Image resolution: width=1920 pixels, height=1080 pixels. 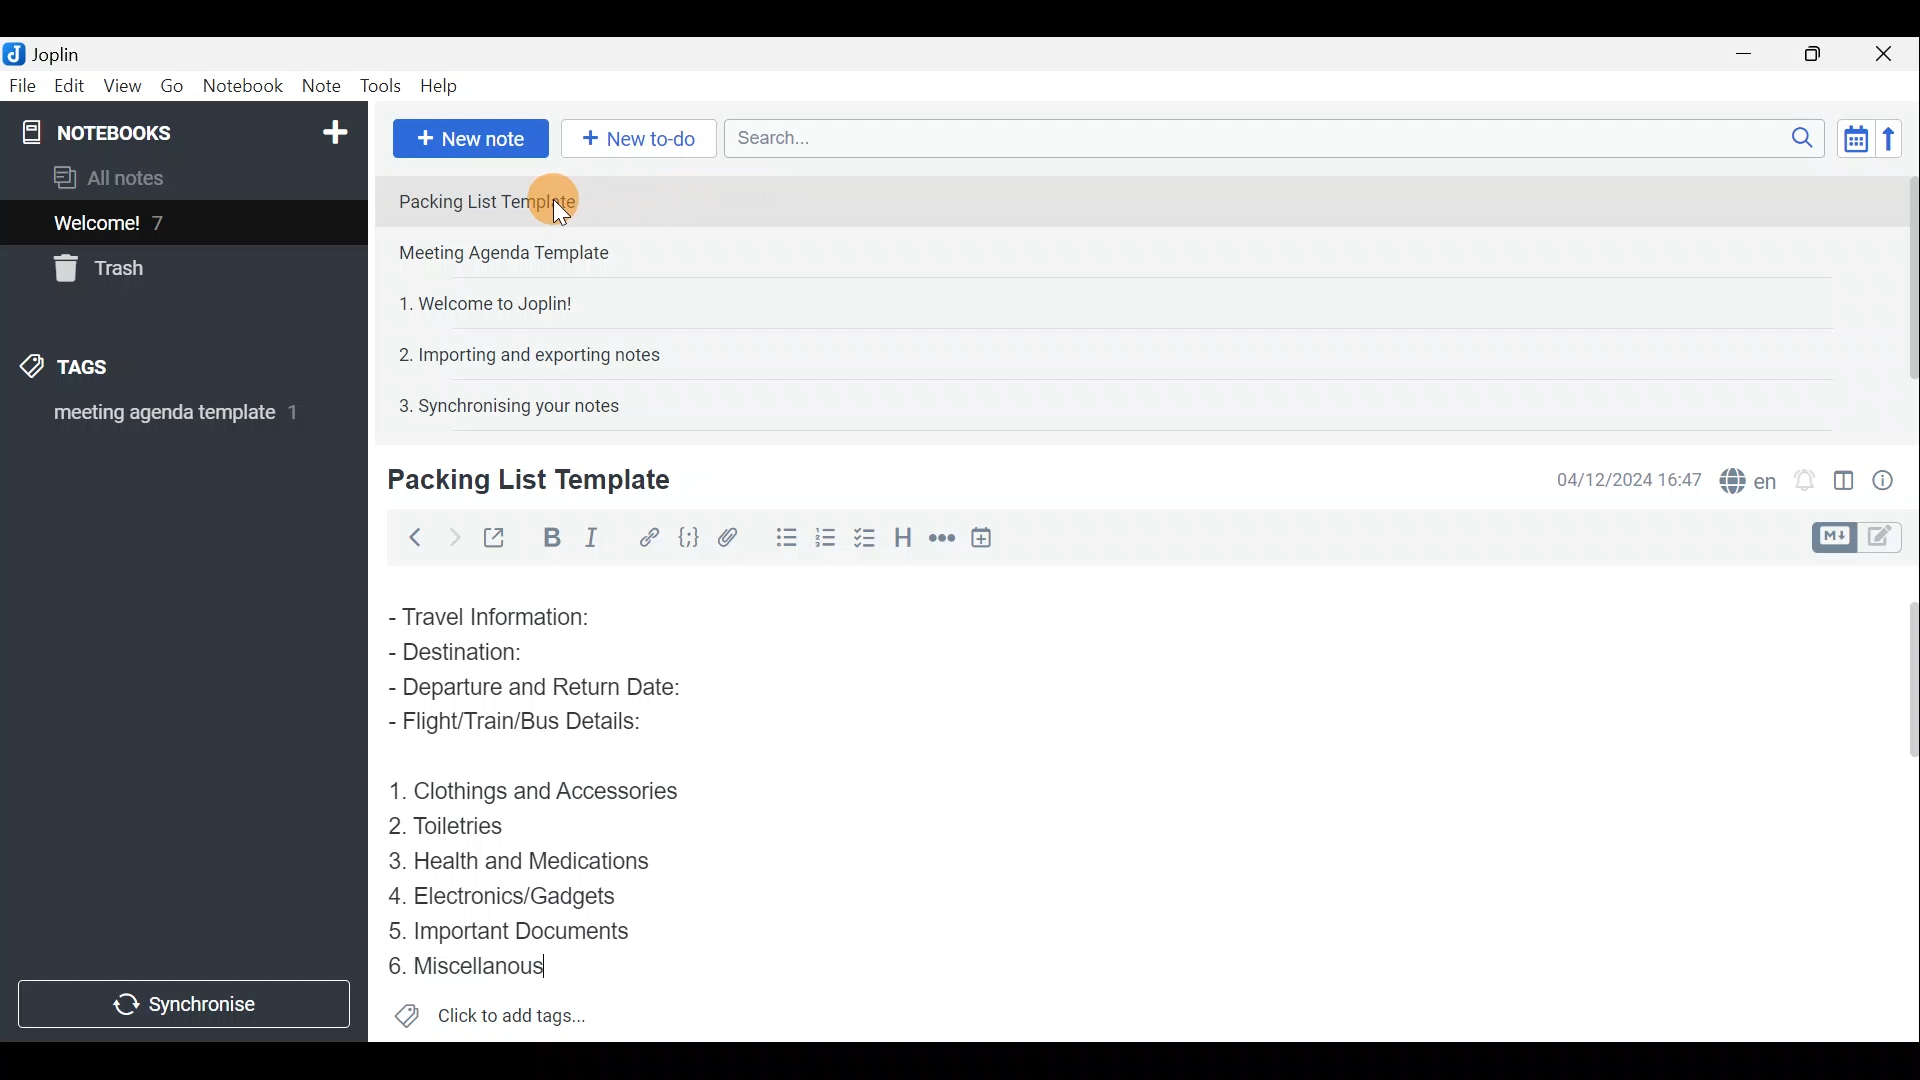 I want to click on Date & time, so click(x=1629, y=478).